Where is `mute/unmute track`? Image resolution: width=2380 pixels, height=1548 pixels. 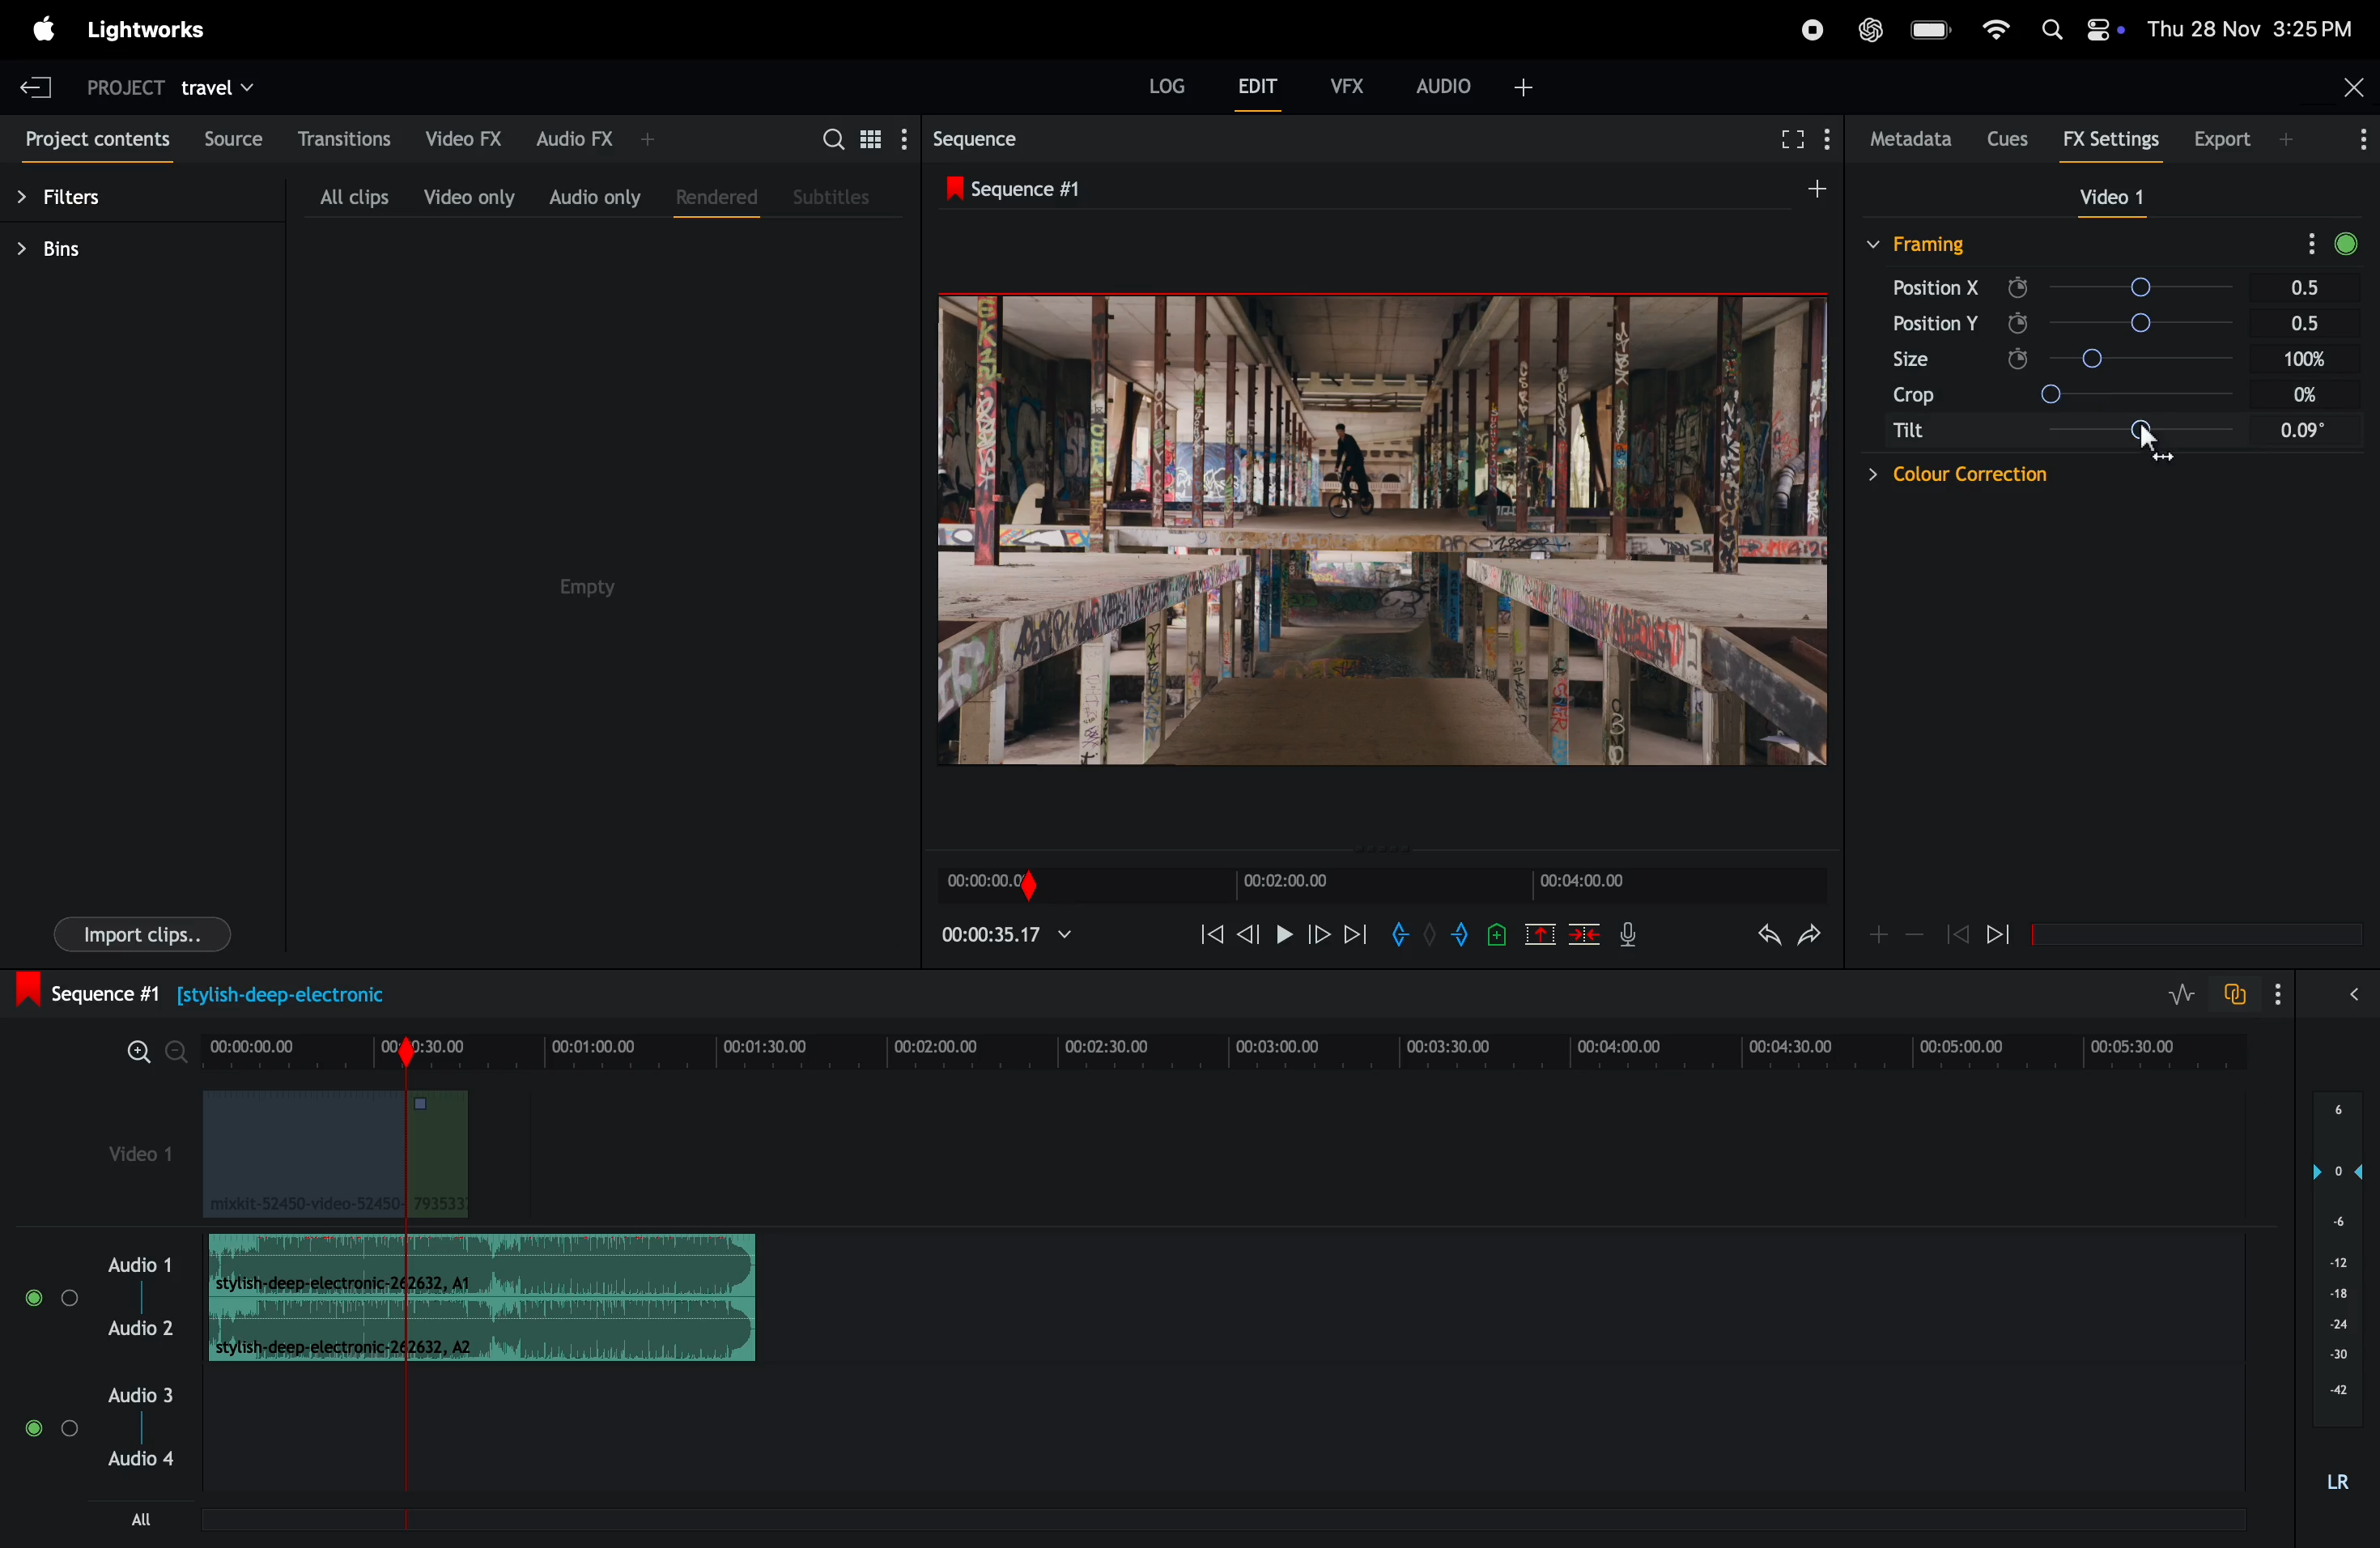 mute/unmute track is located at coordinates (30, 1293).